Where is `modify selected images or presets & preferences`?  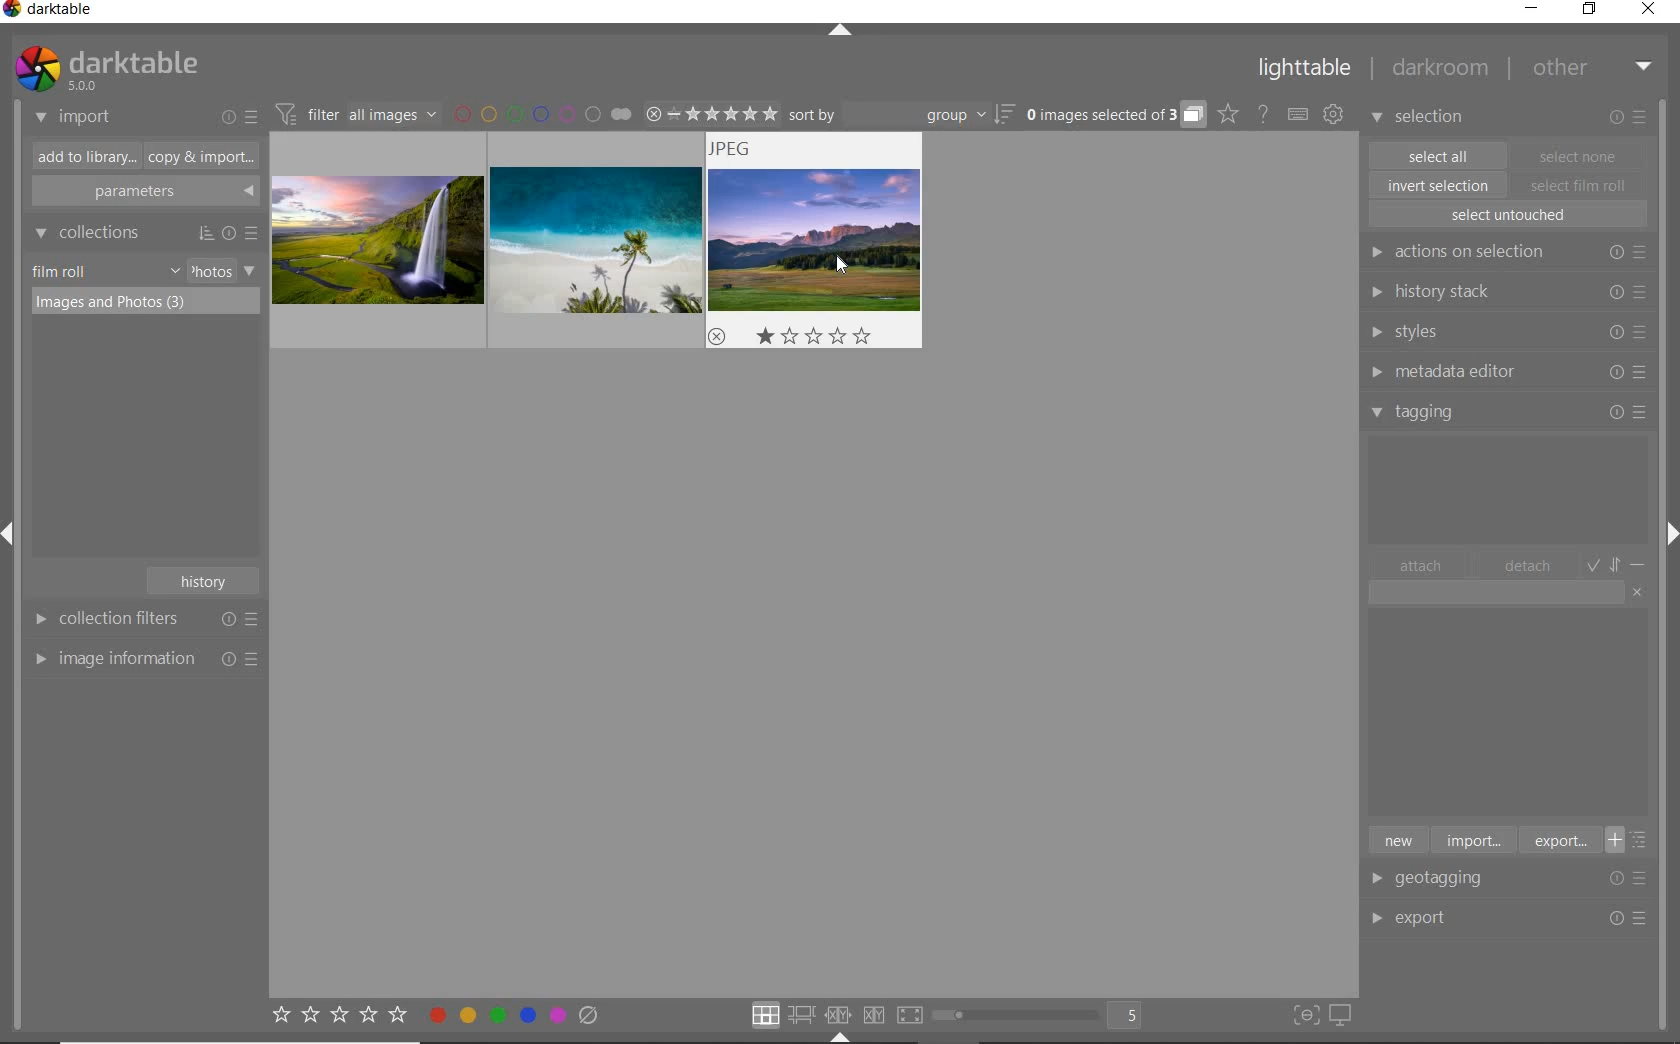
modify selected images or presets & preferences is located at coordinates (1631, 118).